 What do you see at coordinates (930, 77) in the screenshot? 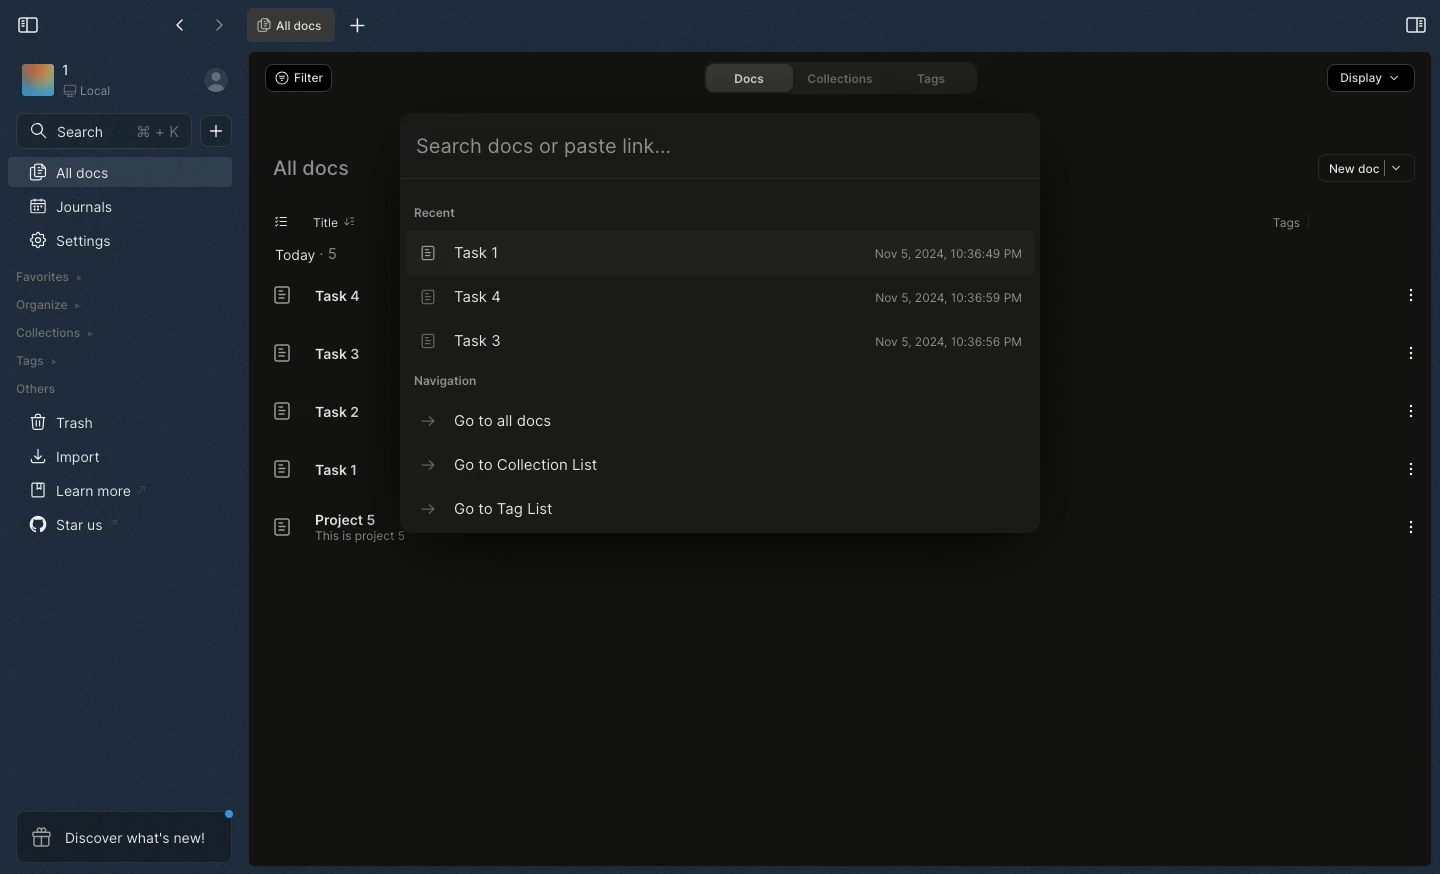
I see `Tags` at bounding box center [930, 77].